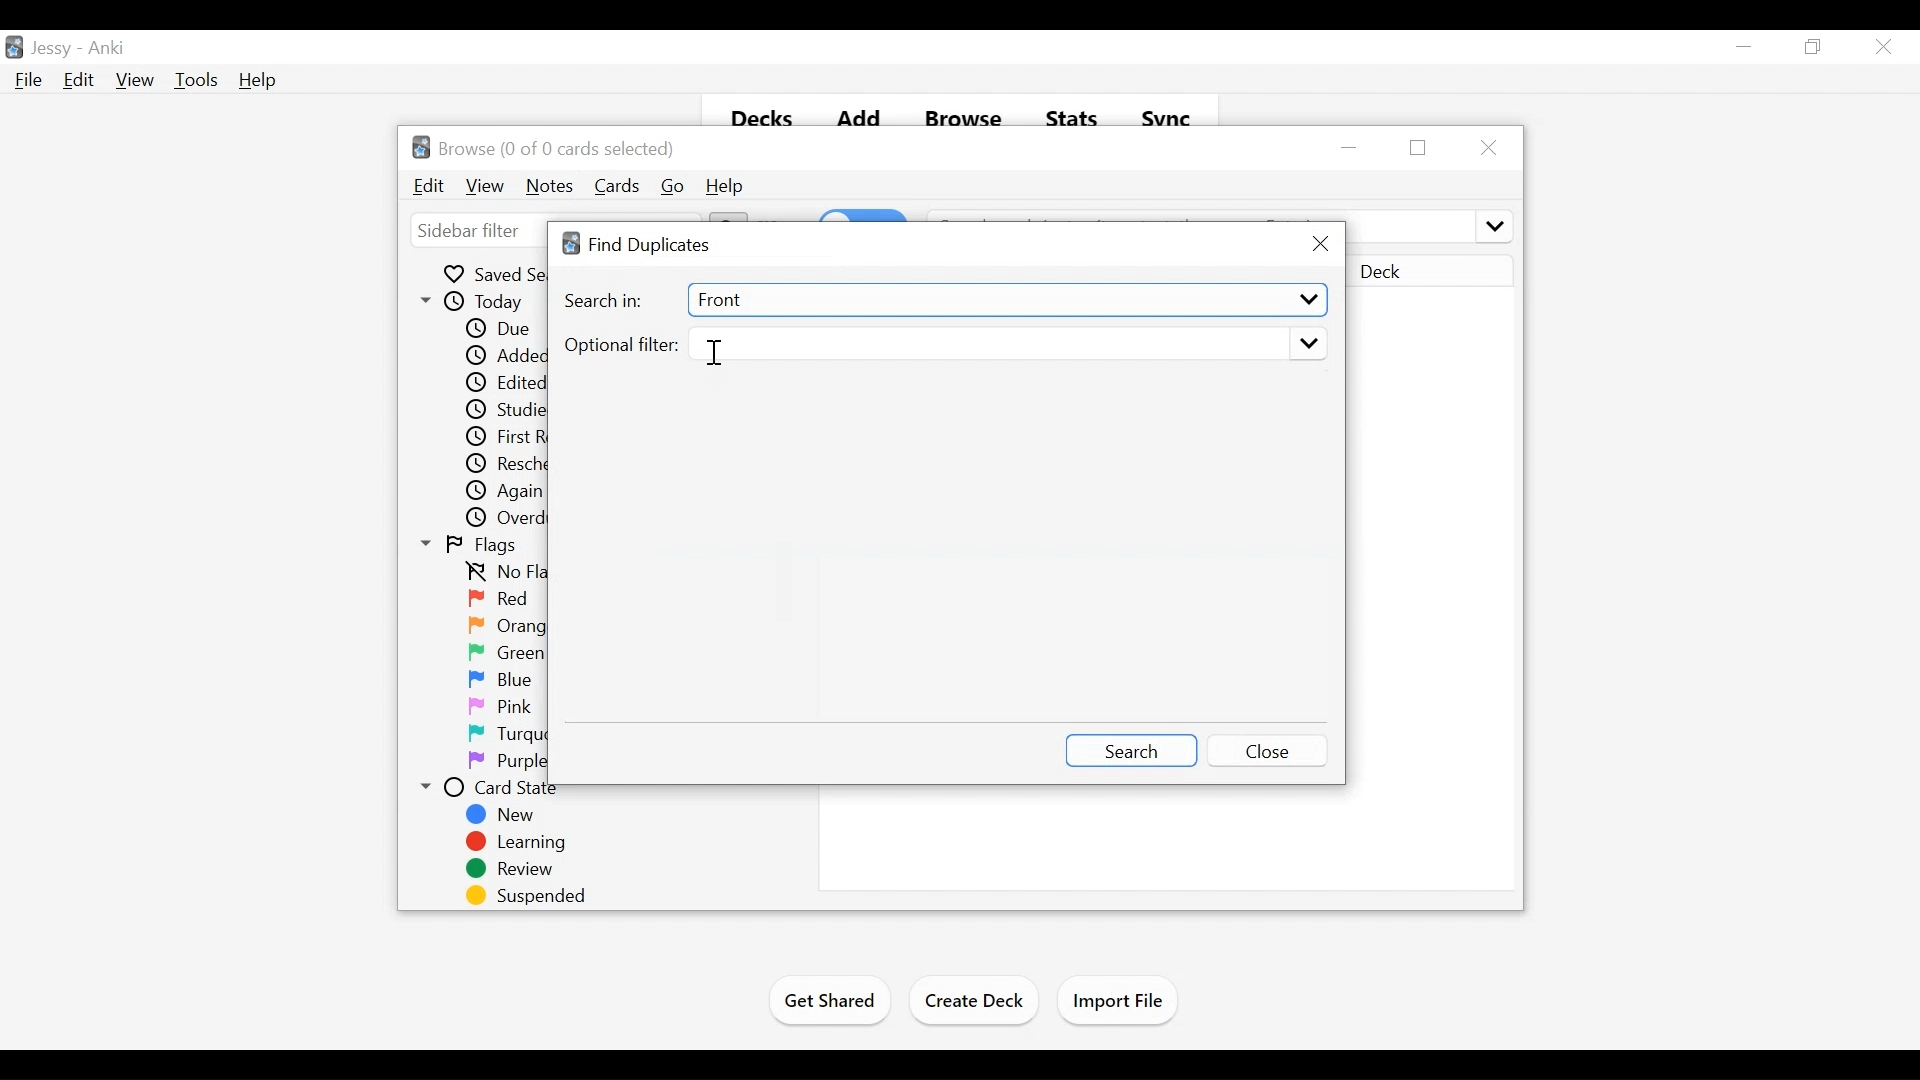  What do you see at coordinates (501, 357) in the screenshot?
I see `Added` at bounding box center [501, 357].